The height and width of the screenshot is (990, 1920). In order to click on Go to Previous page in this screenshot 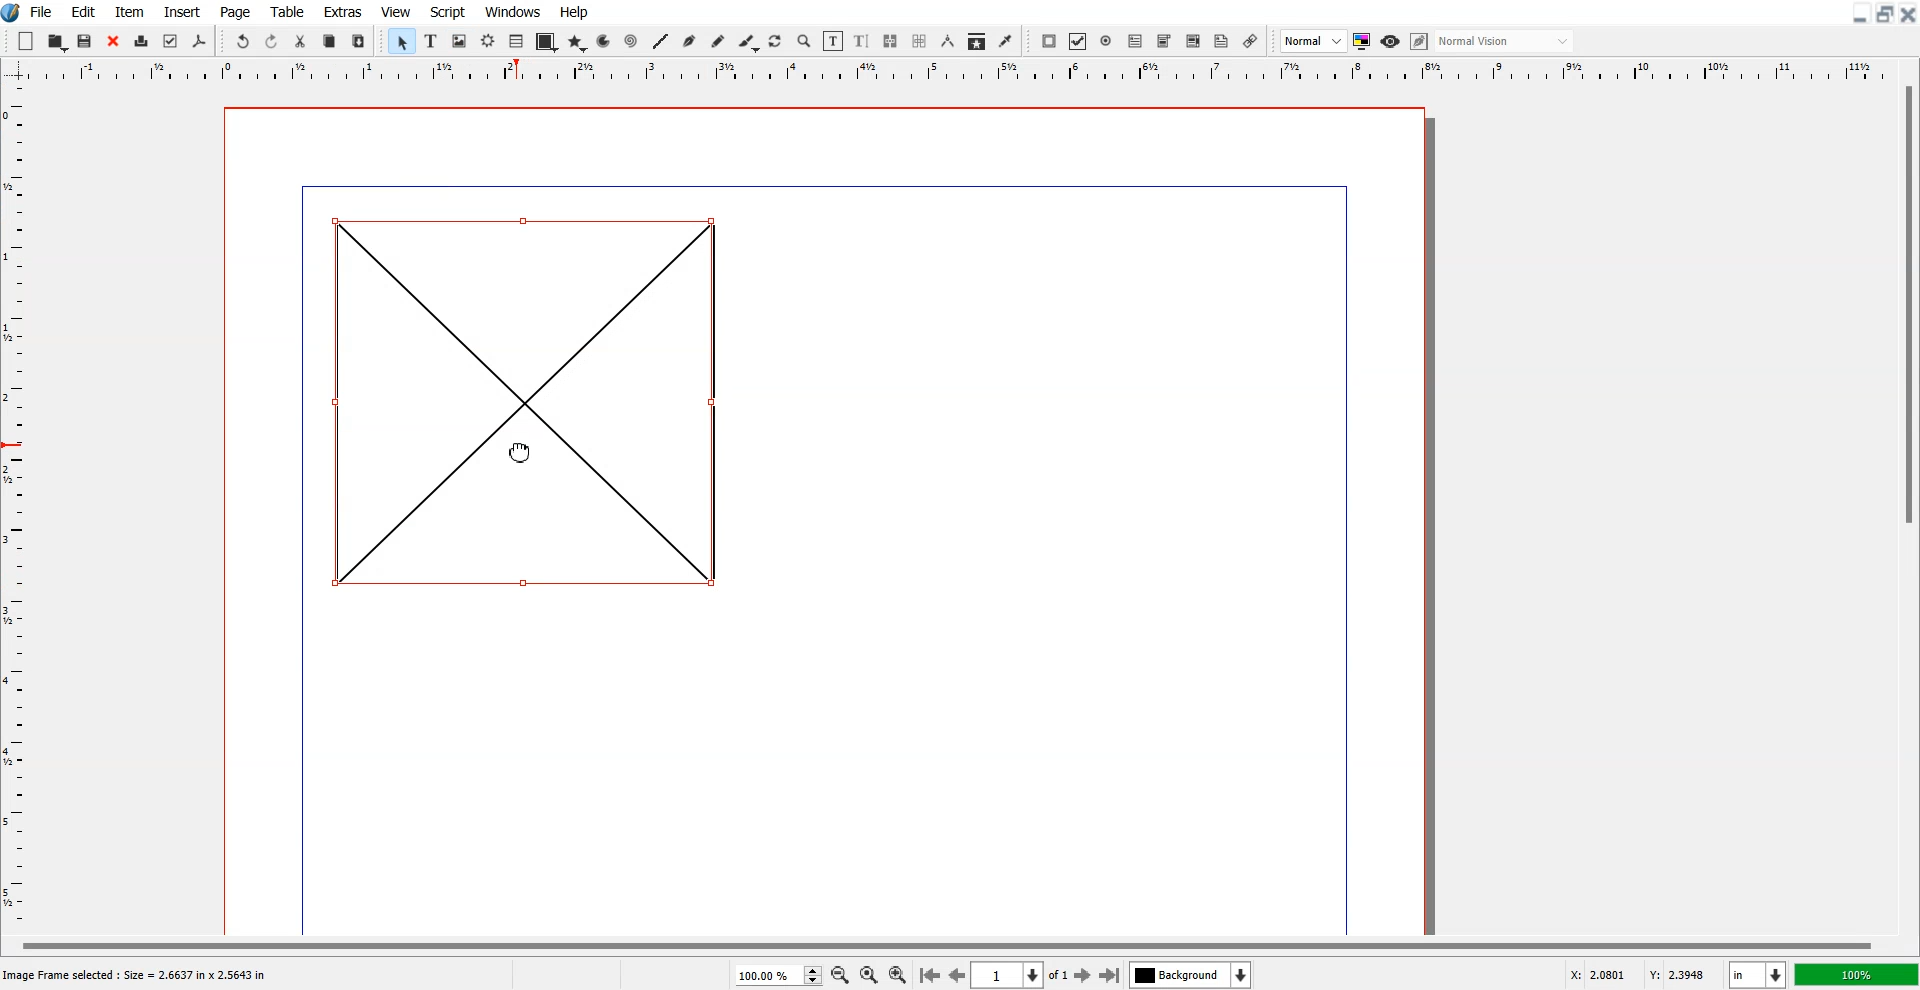, I will do `click(956, 975)`.